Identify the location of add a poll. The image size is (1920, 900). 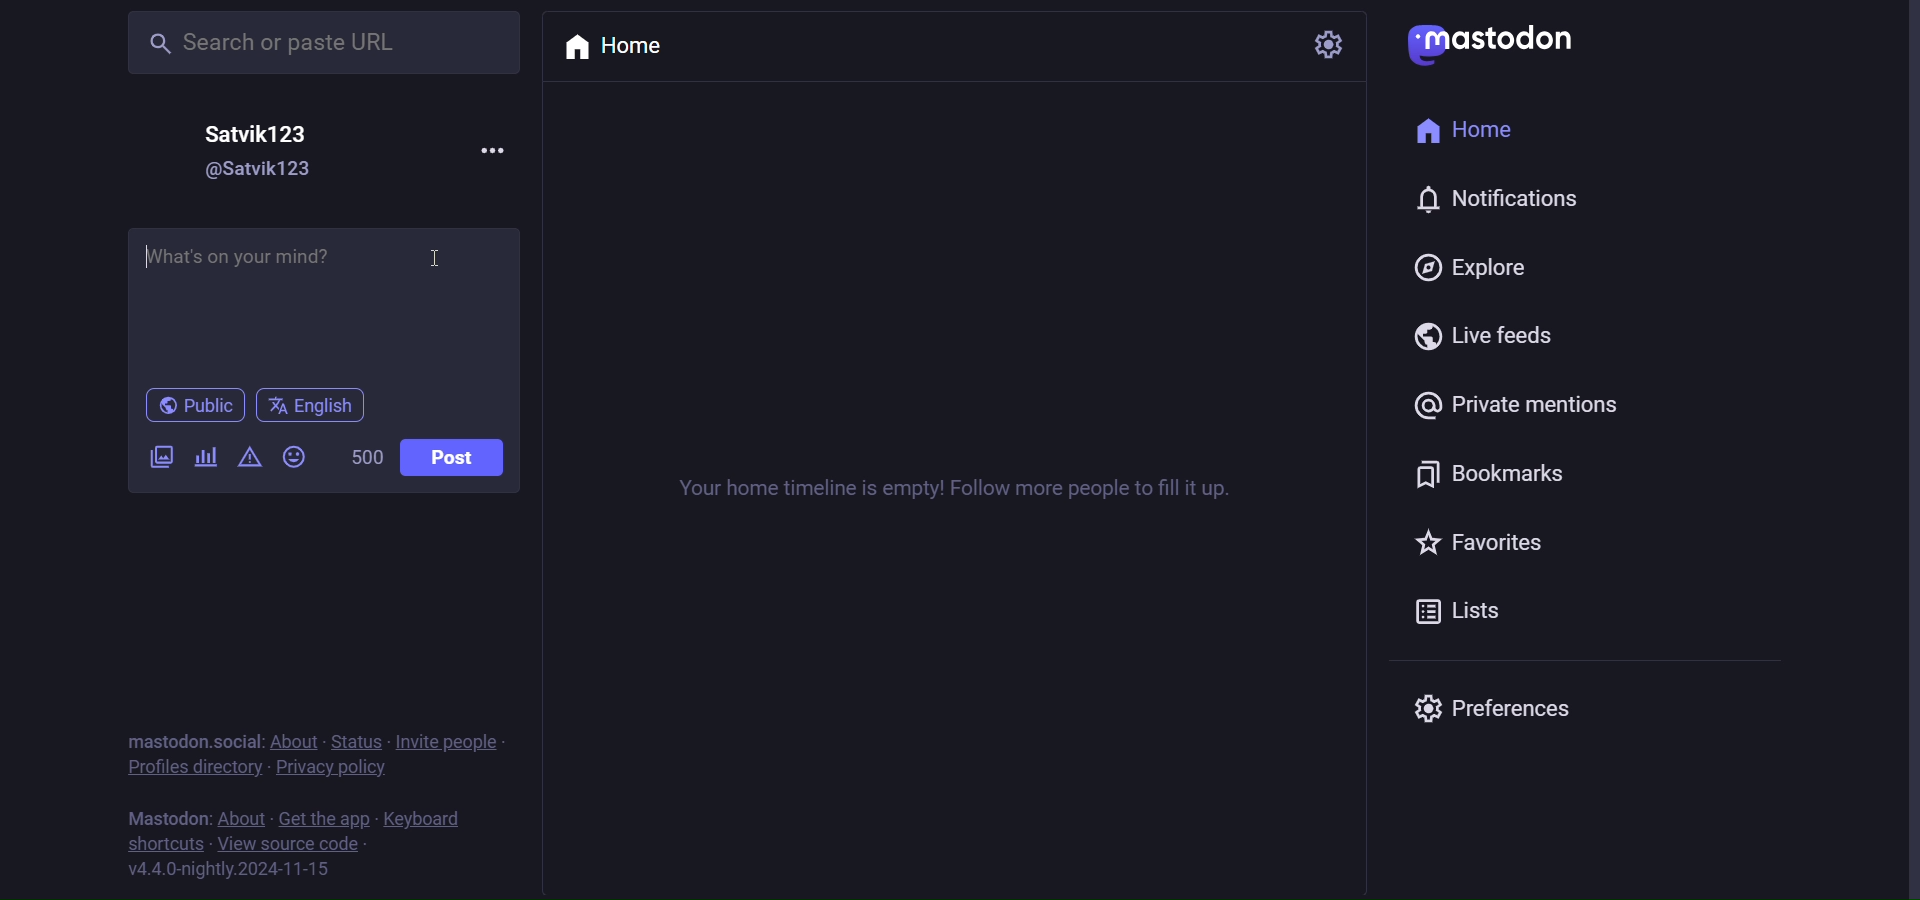
(207, 456).